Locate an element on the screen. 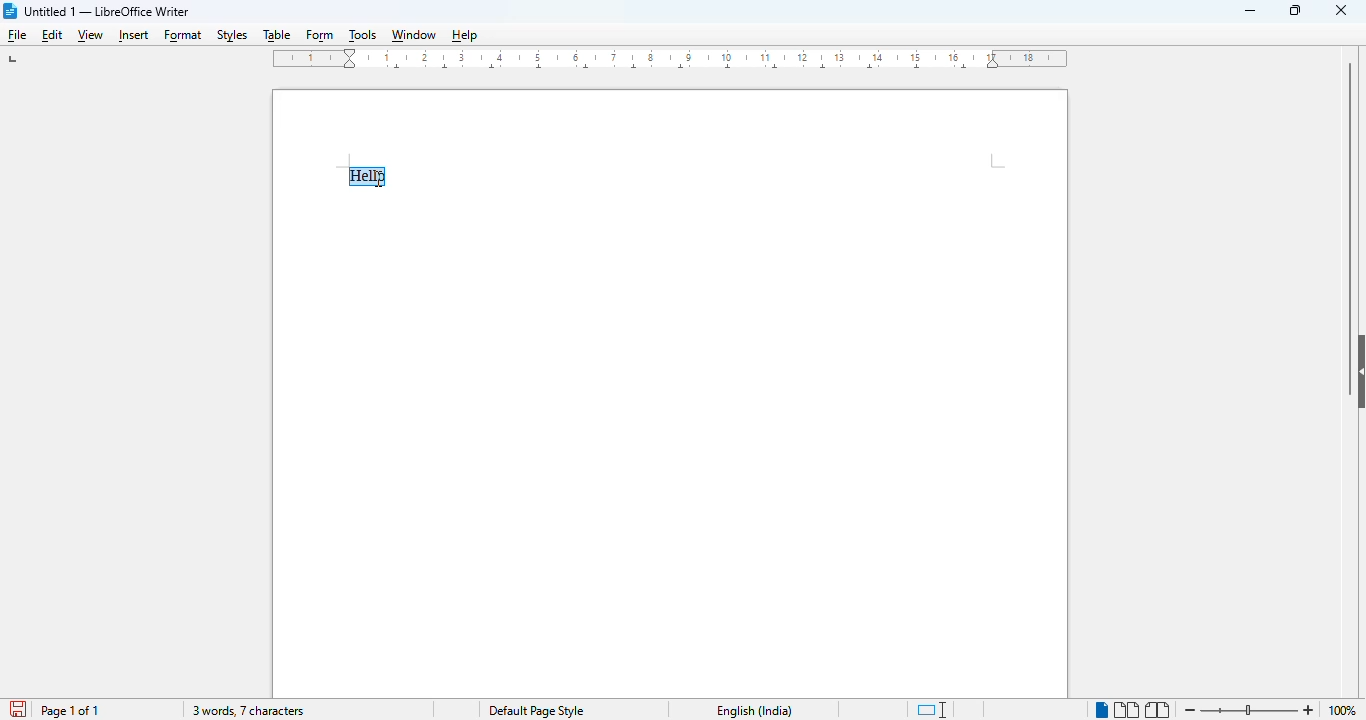 This screenshot has width=1366, height=720. maximize is located at coordinates (1295, 9).